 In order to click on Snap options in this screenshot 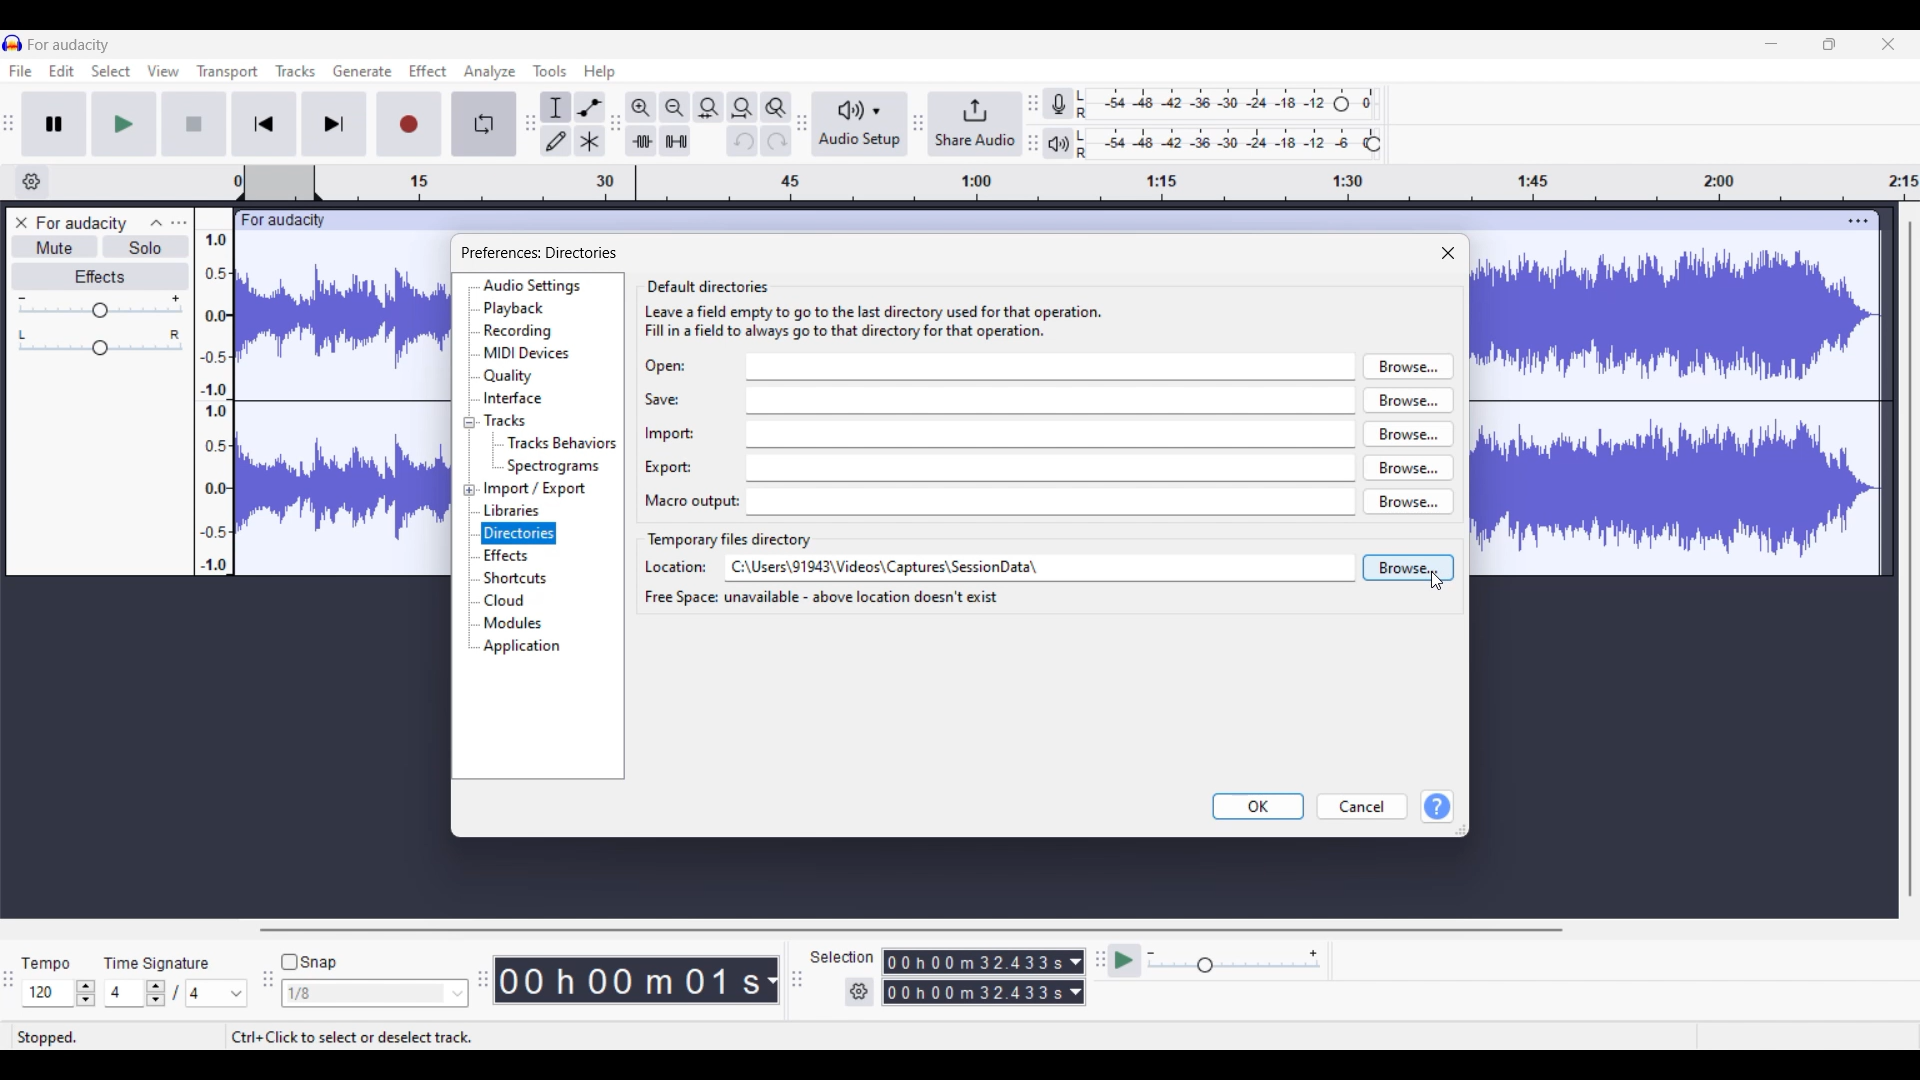, I will do `click(374, 993)`.